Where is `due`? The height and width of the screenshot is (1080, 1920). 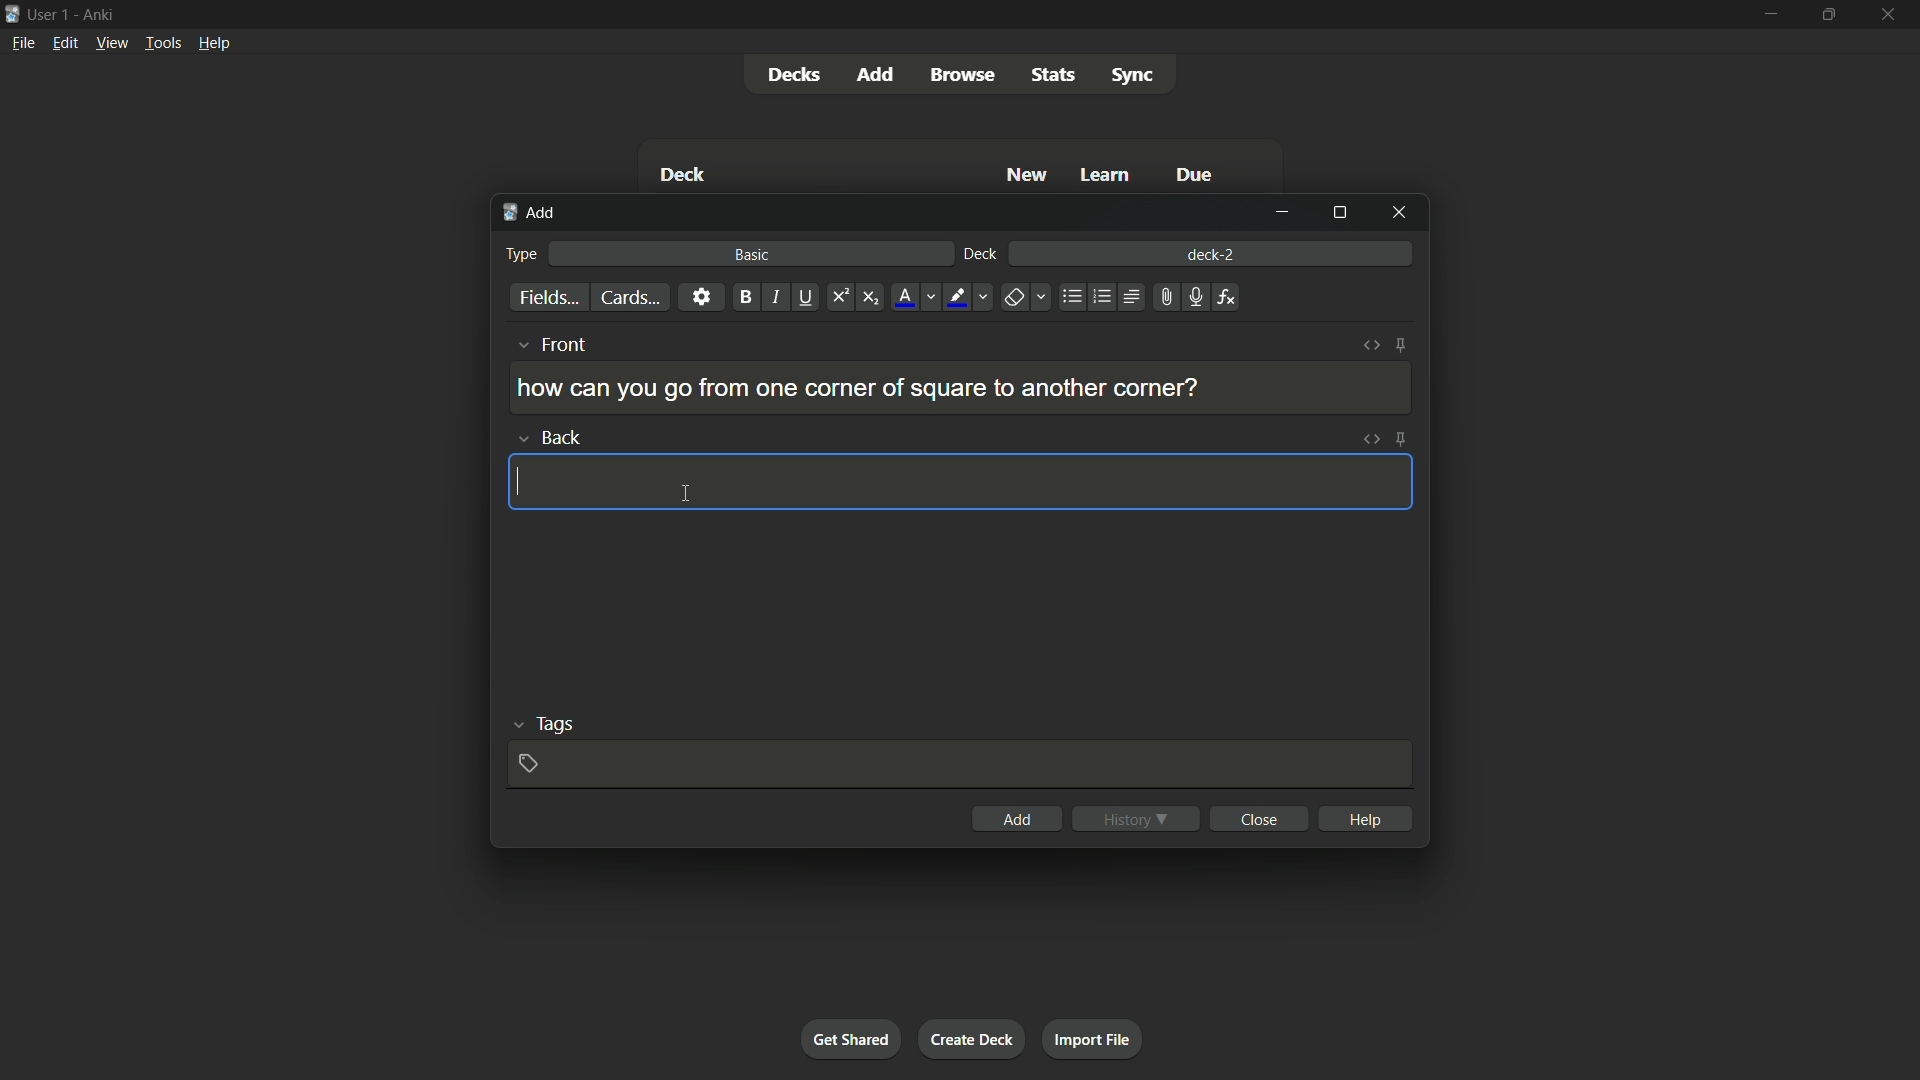
due is located at coordinates (1191, 176).